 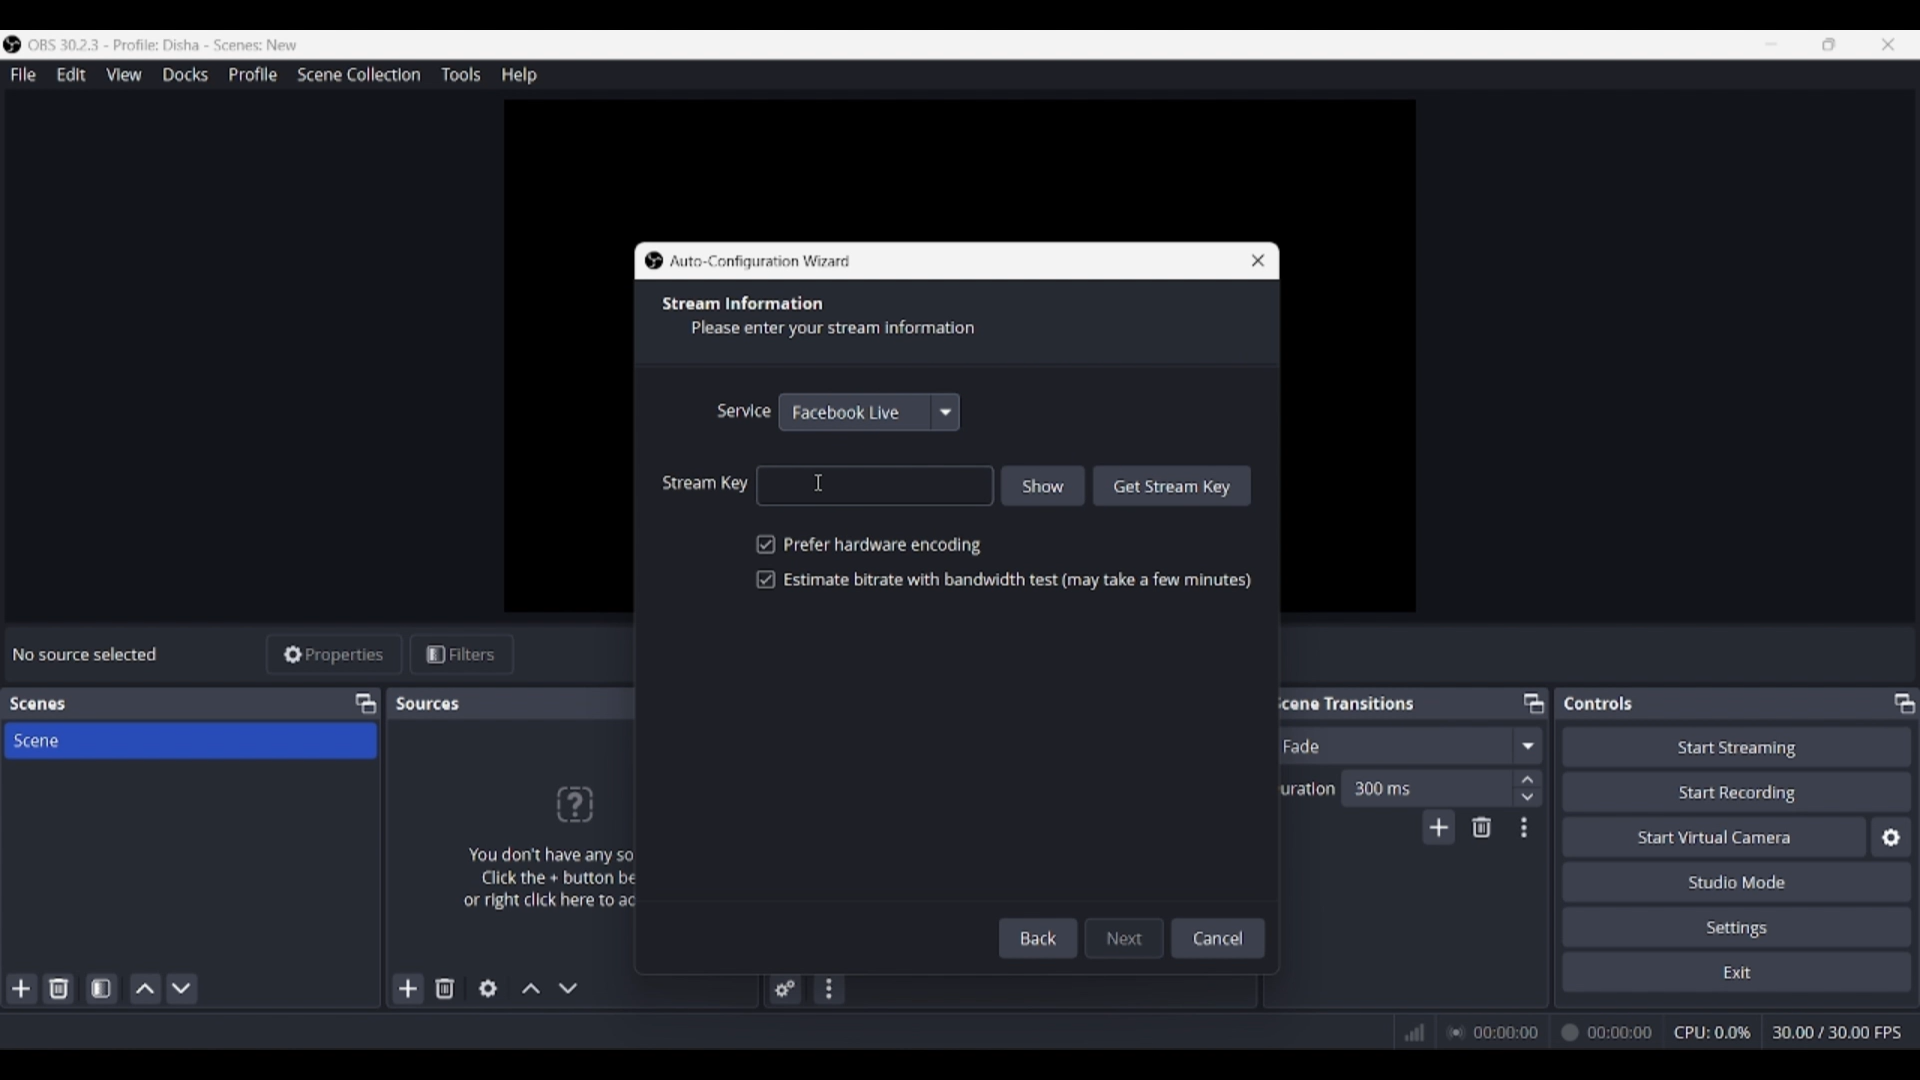 I want to click on Panel title, so click(x=38, y=704).